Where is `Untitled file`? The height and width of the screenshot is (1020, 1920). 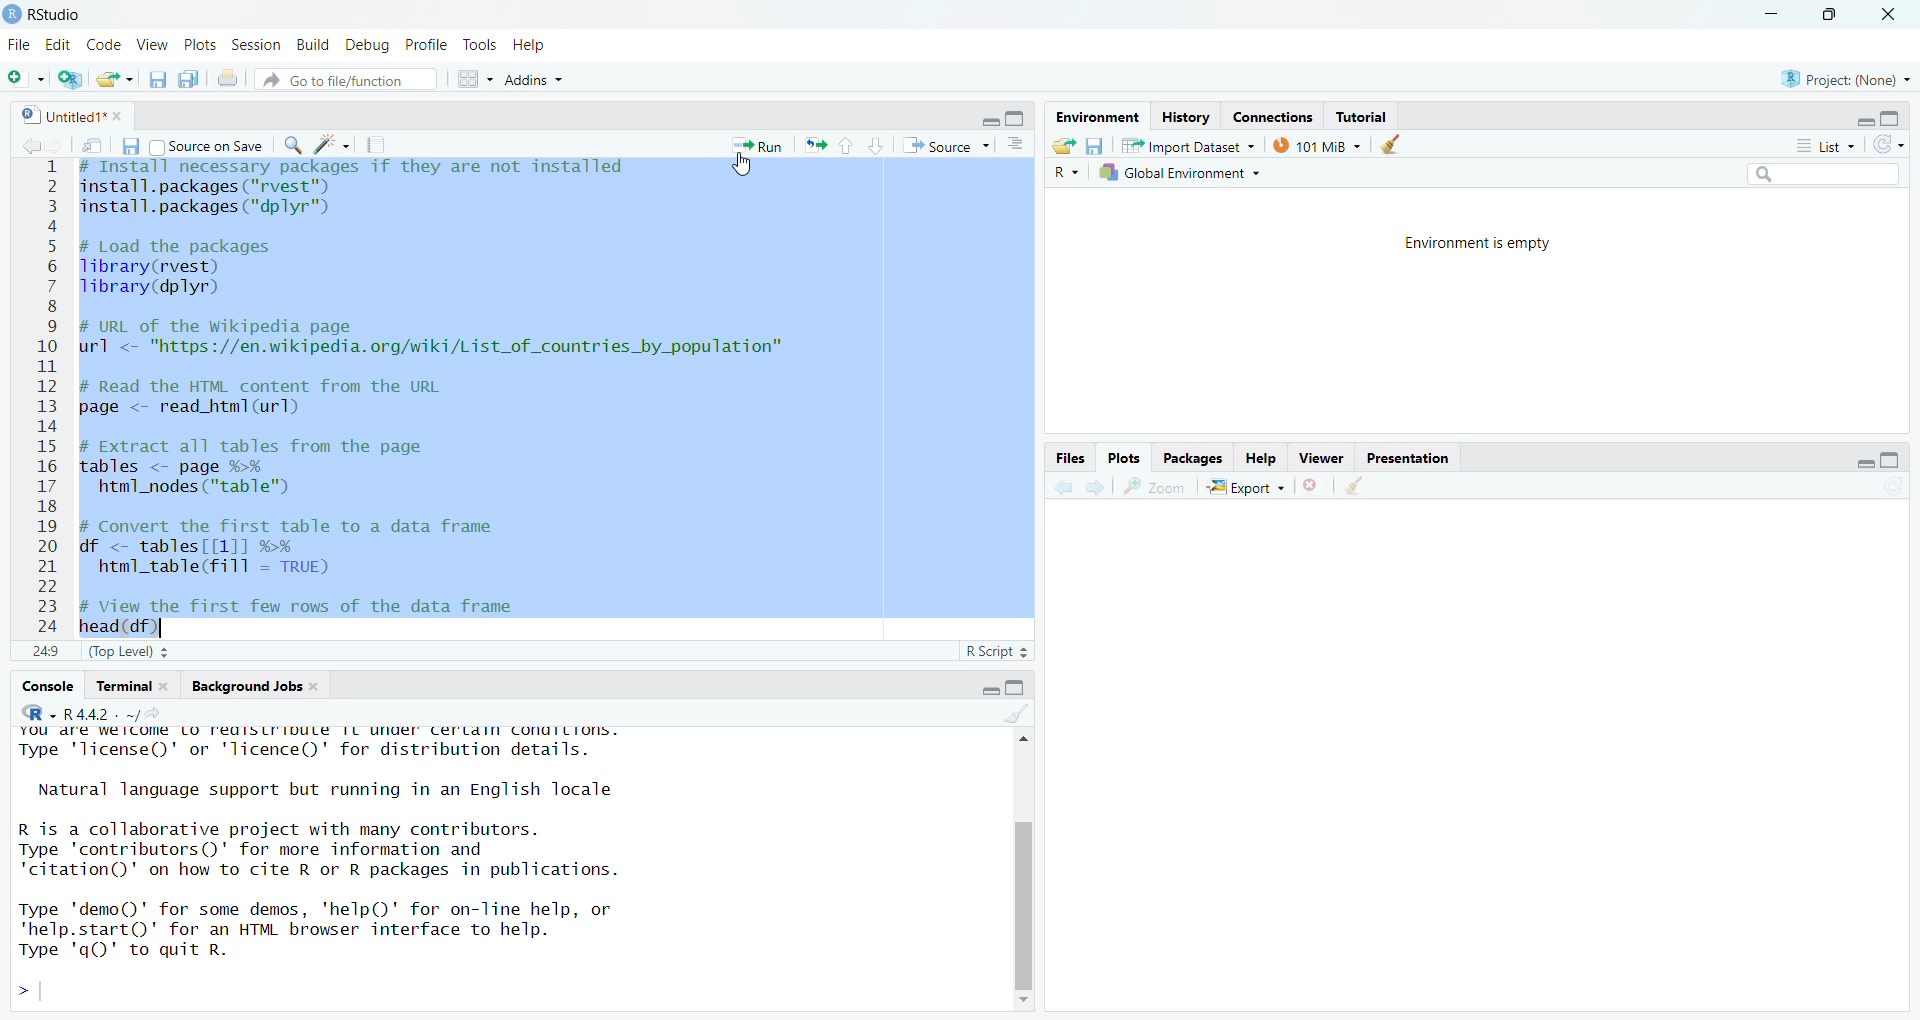 Untitled file is located at coordinates (59, 114).